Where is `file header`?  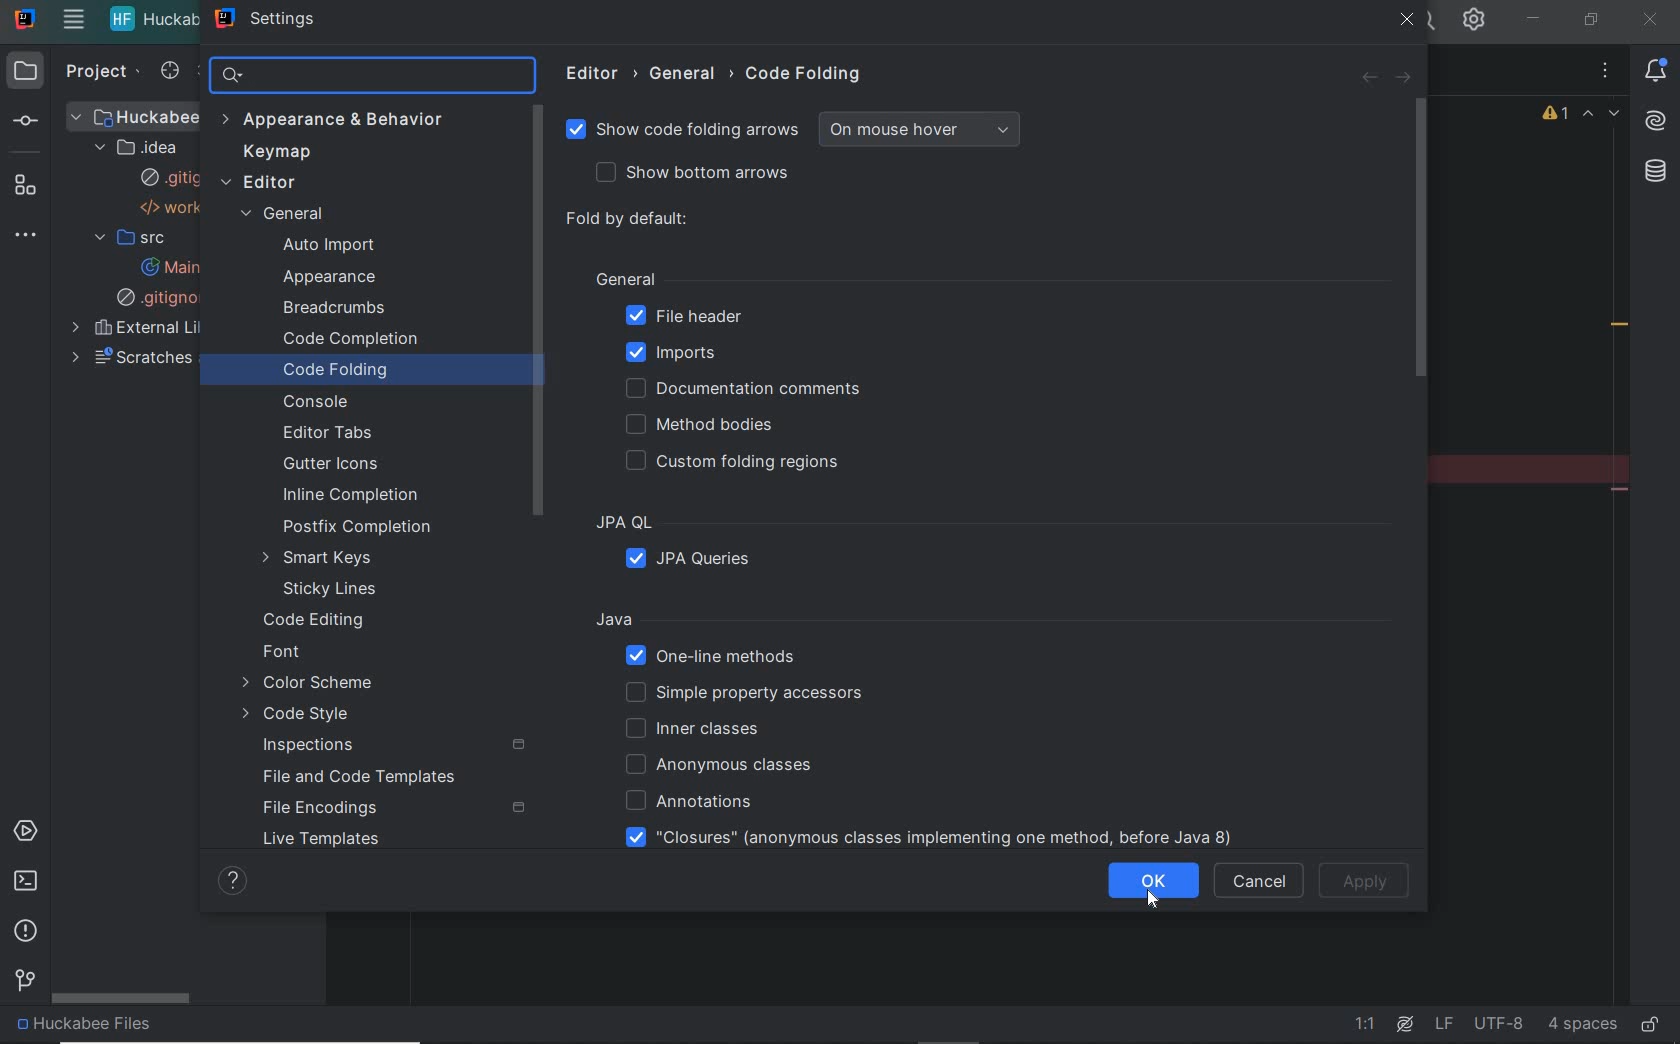 file header is located at coordinates (681, 316).